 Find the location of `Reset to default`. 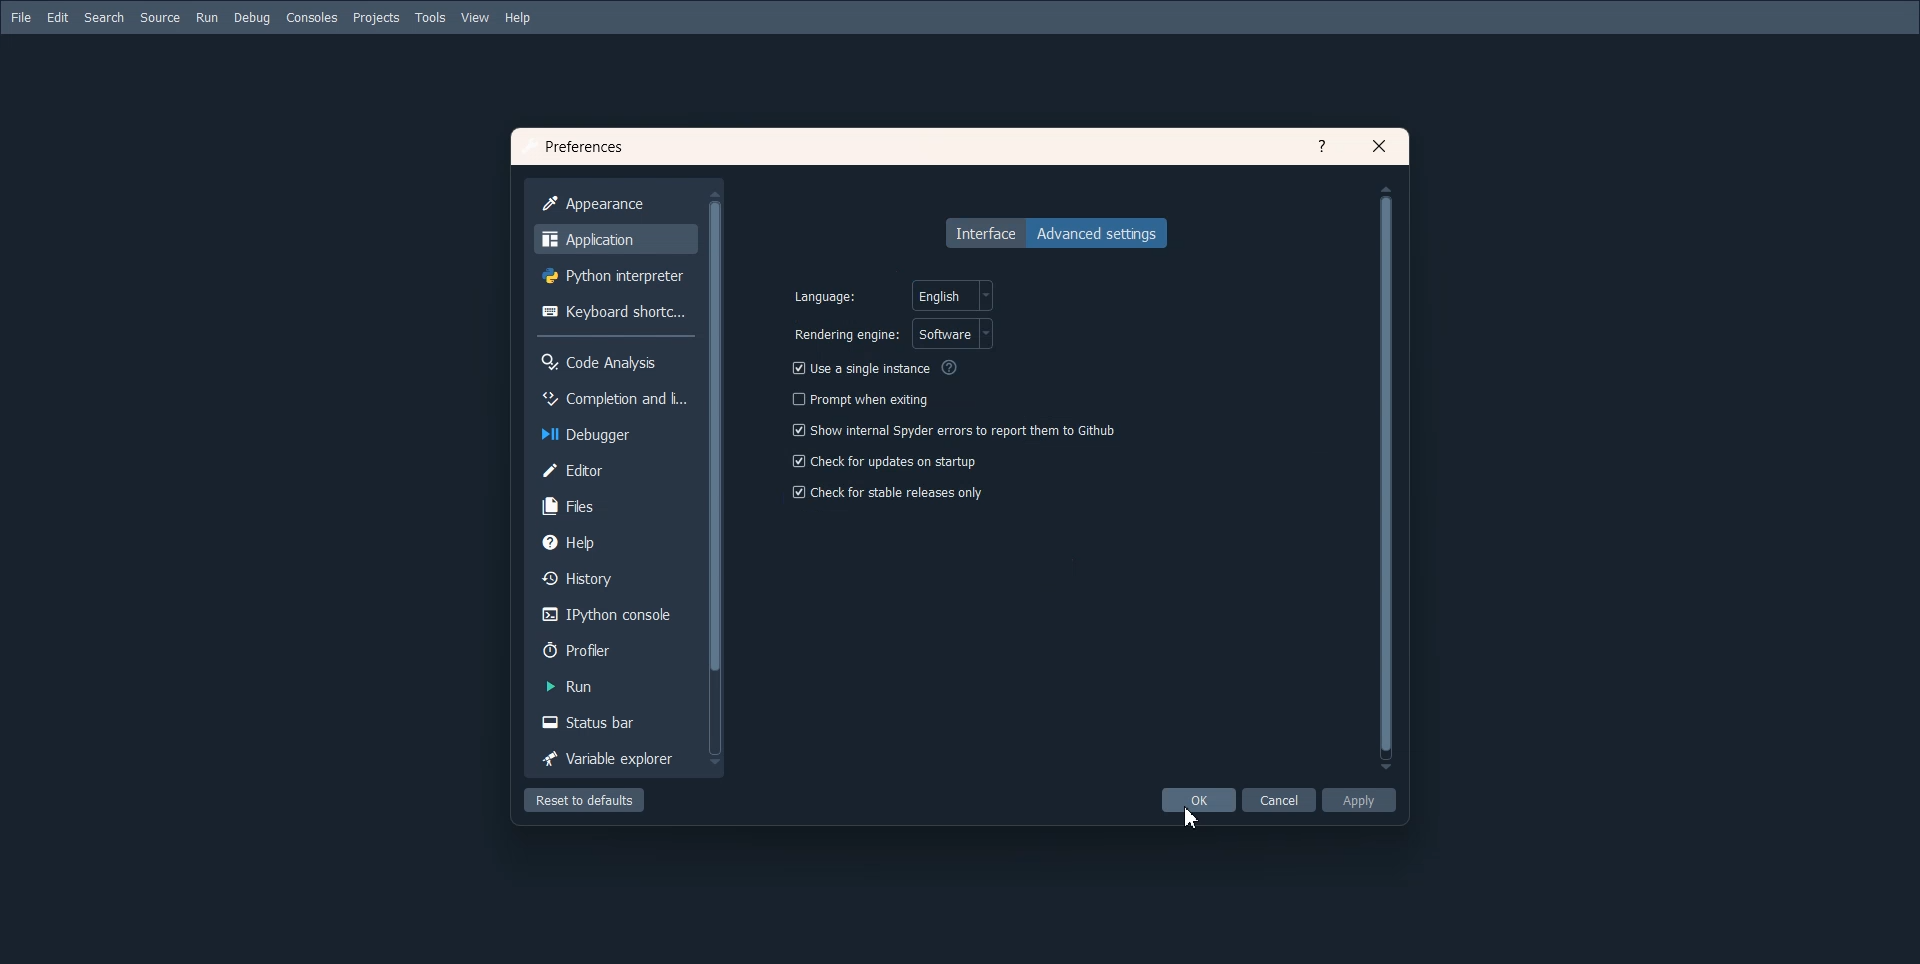

Reset to default is located at coordinates (585, 800).